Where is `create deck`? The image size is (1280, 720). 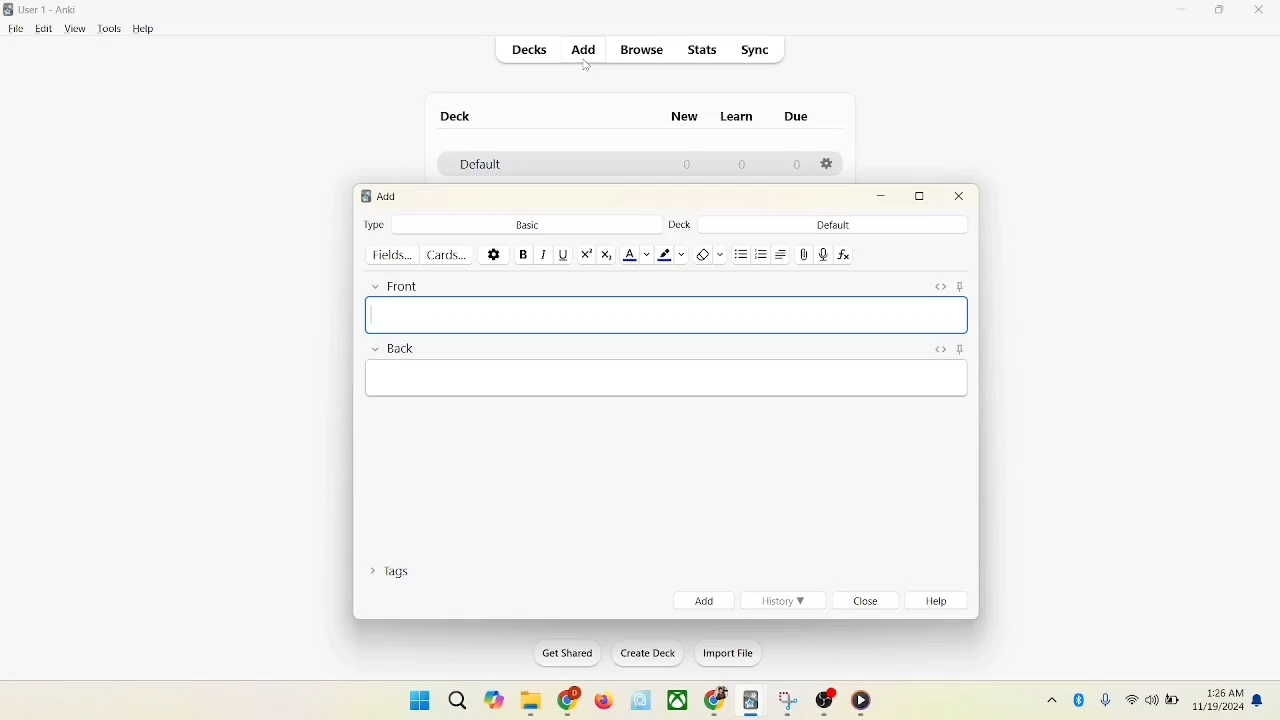
create deck is located at coordinates (644, 654).